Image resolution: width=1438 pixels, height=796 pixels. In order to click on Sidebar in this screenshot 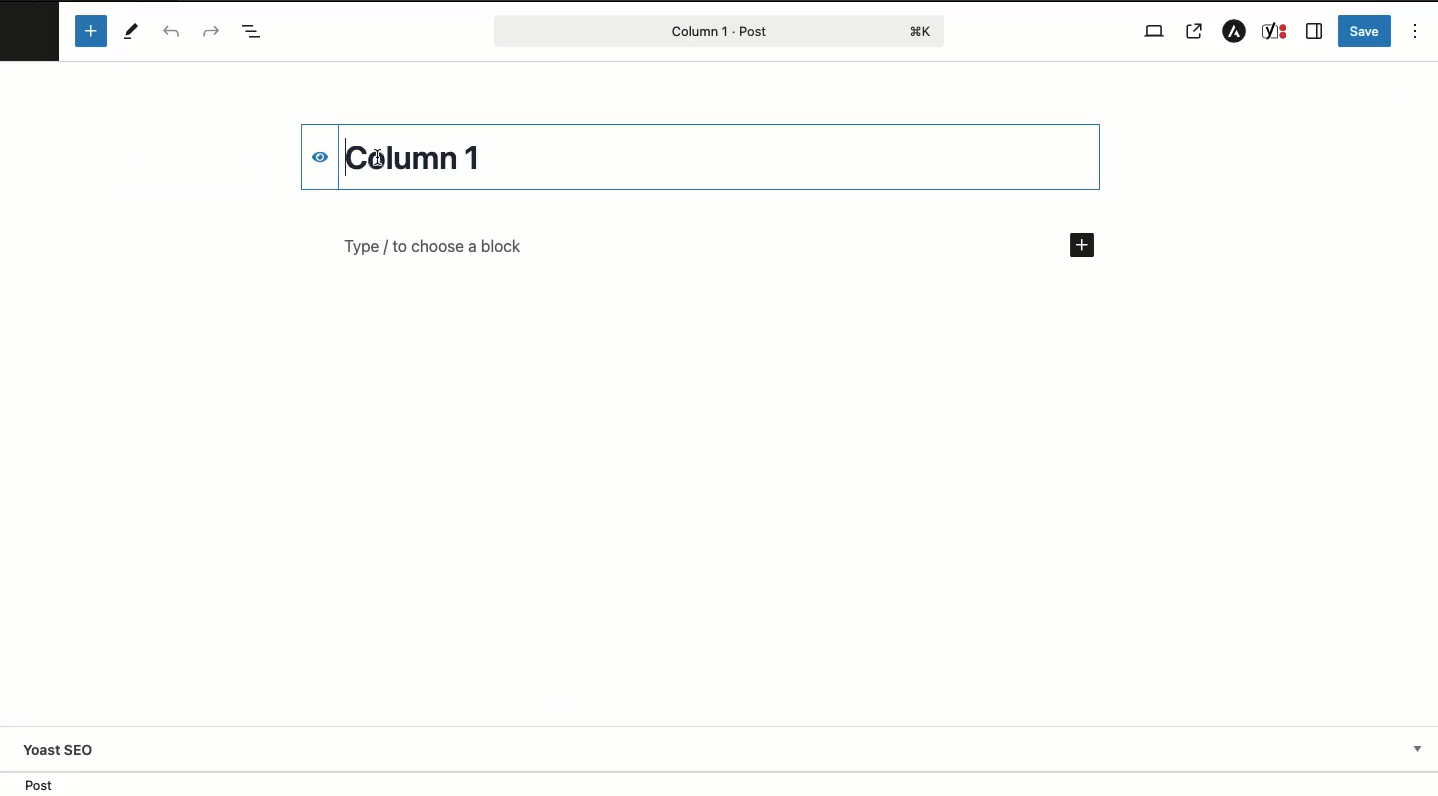, I will do `click(1315, 31)`.